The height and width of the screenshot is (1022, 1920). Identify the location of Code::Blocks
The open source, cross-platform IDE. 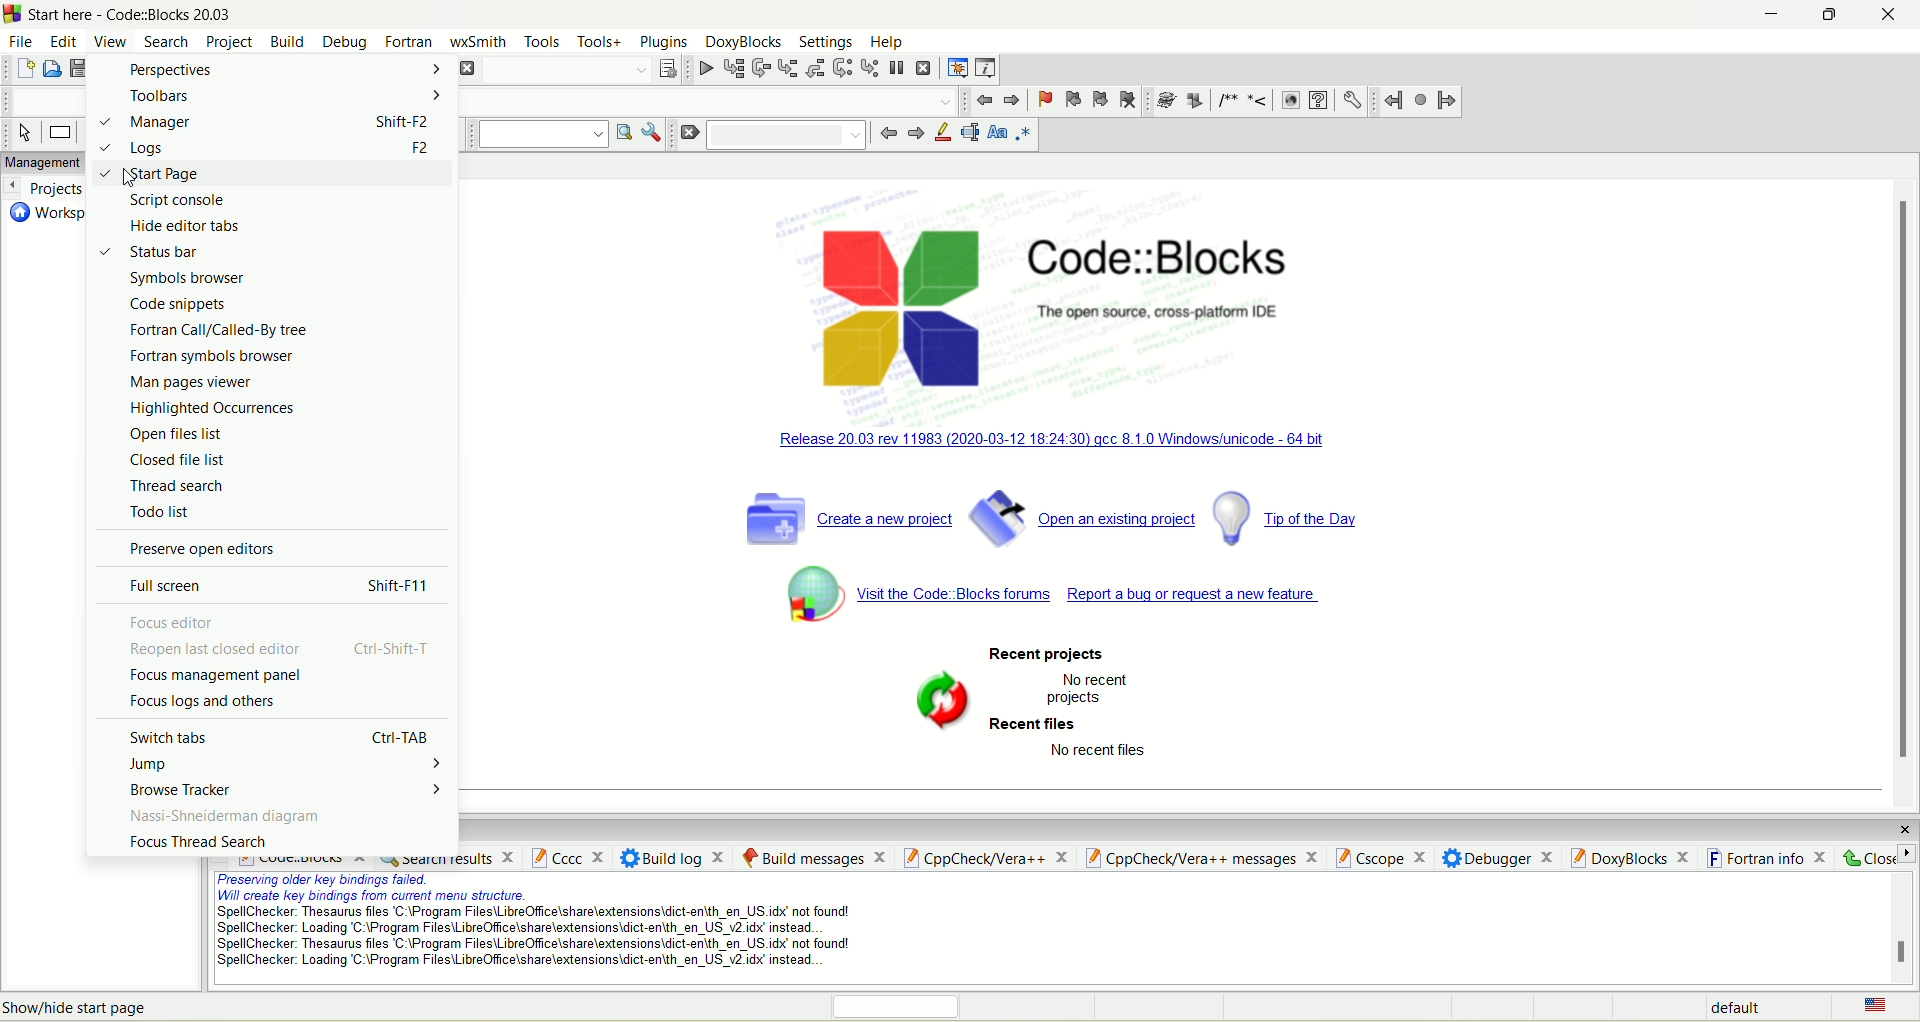
(1165, 282).